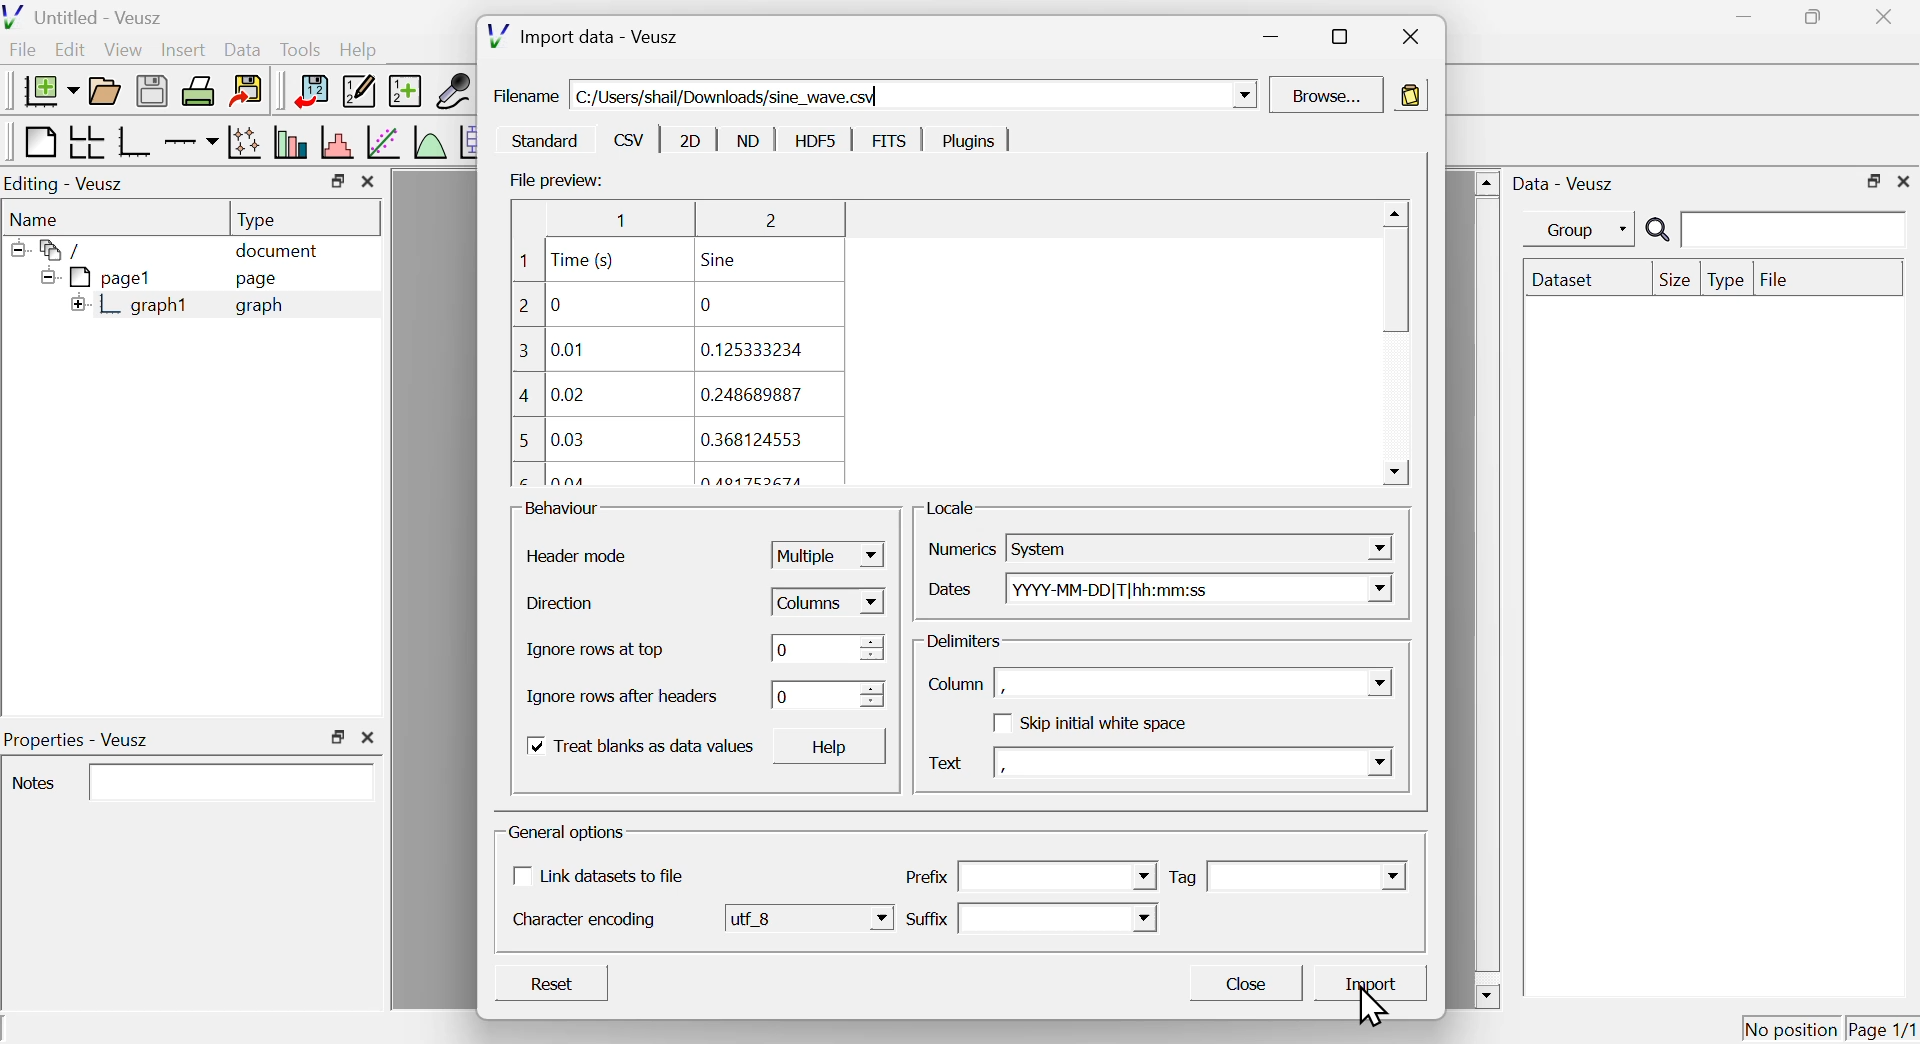 Image resolution: width=1920 pixels, height=1044 pixels. I want to click on Insert, so click(181, 48).